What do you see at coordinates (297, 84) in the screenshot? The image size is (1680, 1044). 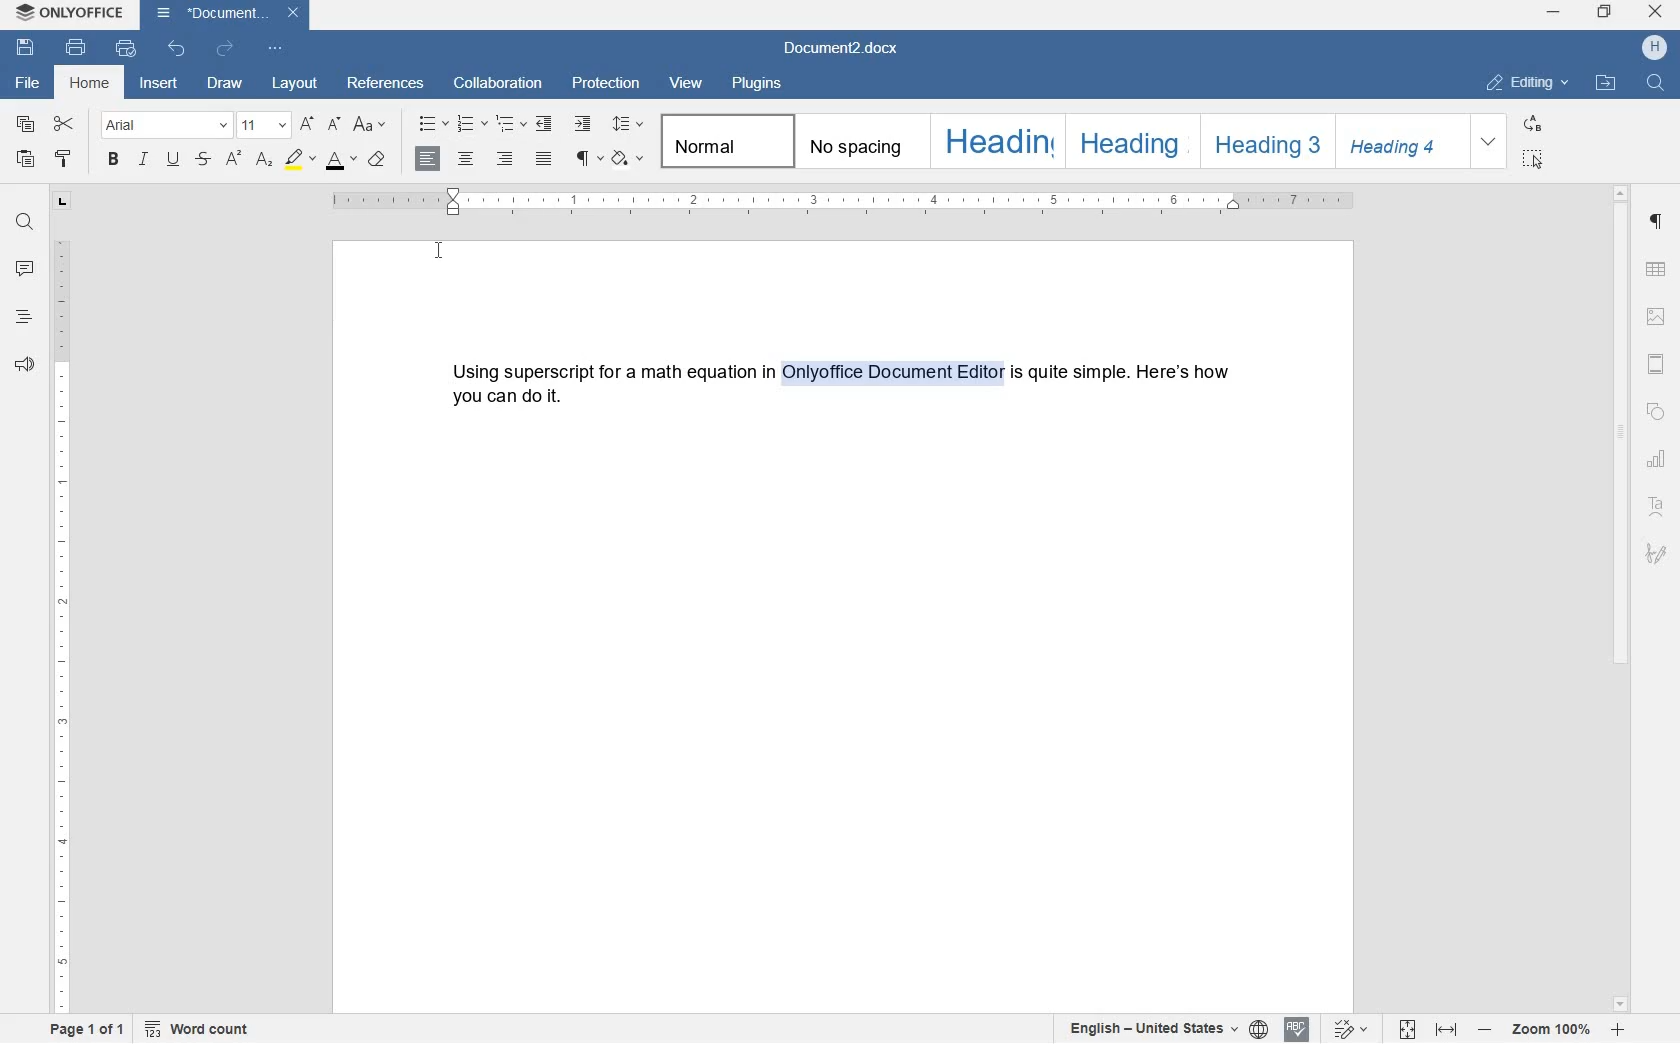 I see `layout` at bounding box center [297, 84].